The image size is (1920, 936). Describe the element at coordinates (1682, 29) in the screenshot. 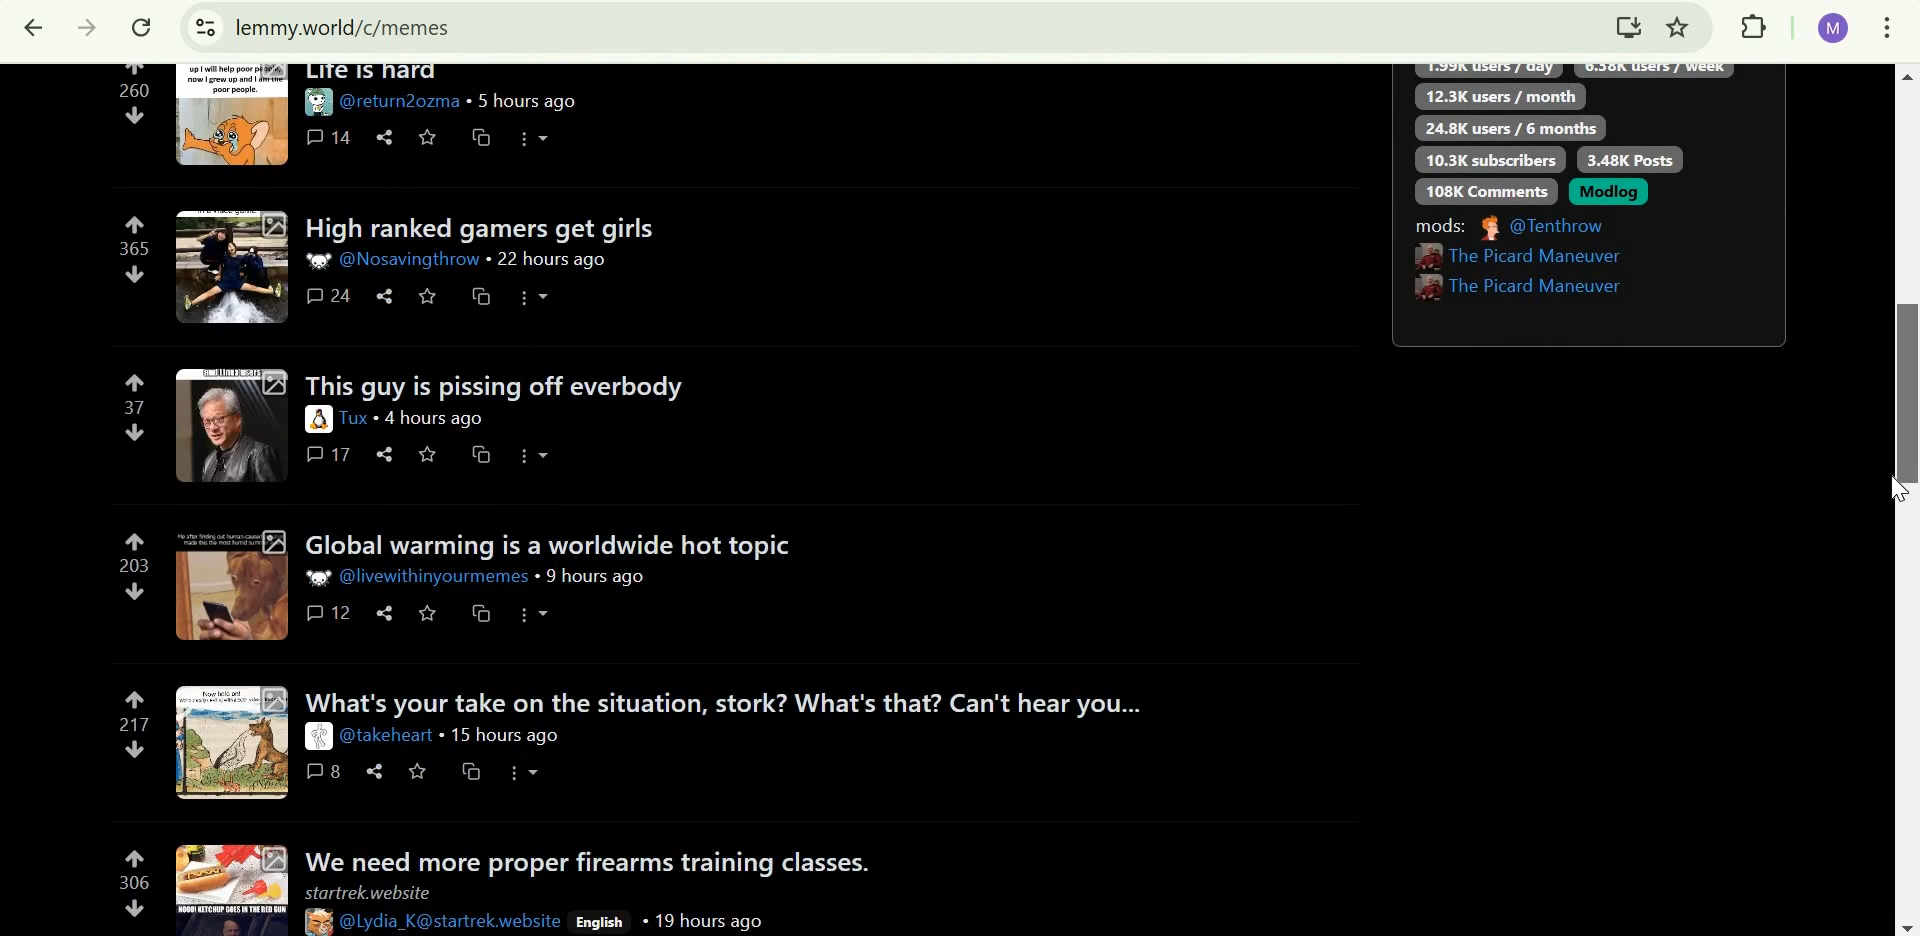

I see `bookmark this tab` at that location.